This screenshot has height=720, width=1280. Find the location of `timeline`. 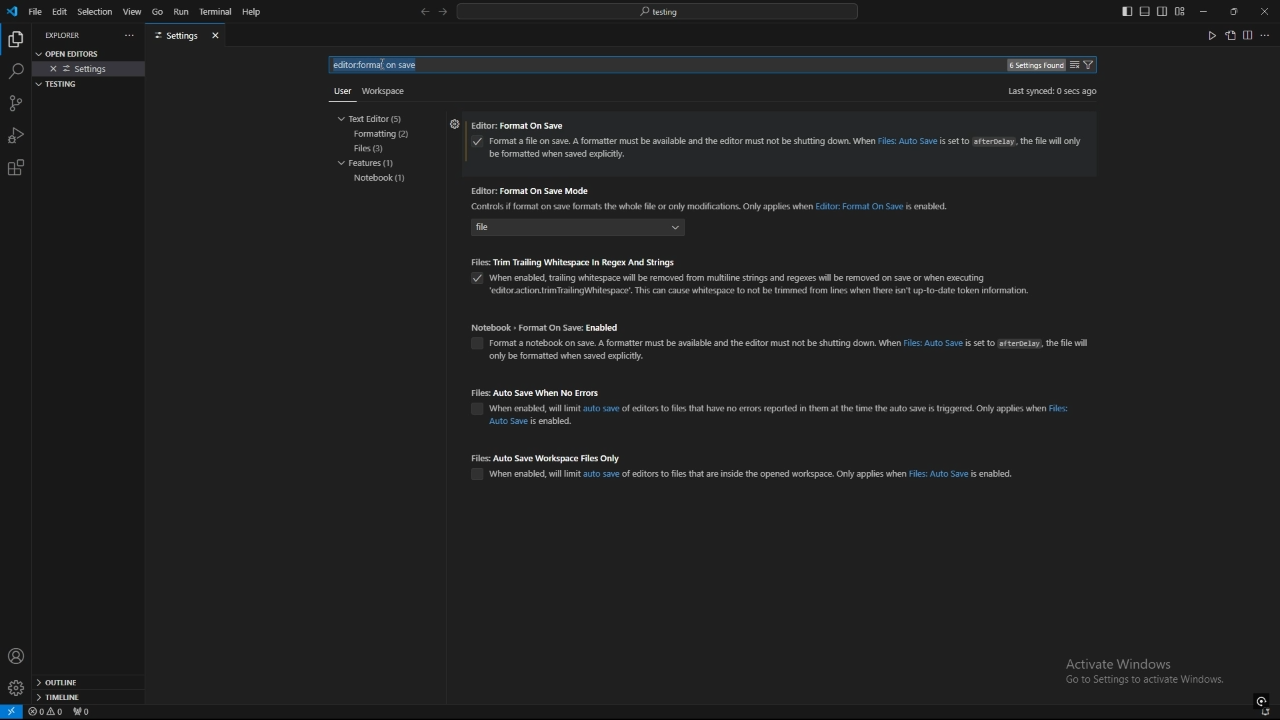

timeline is located at coordinates (88, 699).